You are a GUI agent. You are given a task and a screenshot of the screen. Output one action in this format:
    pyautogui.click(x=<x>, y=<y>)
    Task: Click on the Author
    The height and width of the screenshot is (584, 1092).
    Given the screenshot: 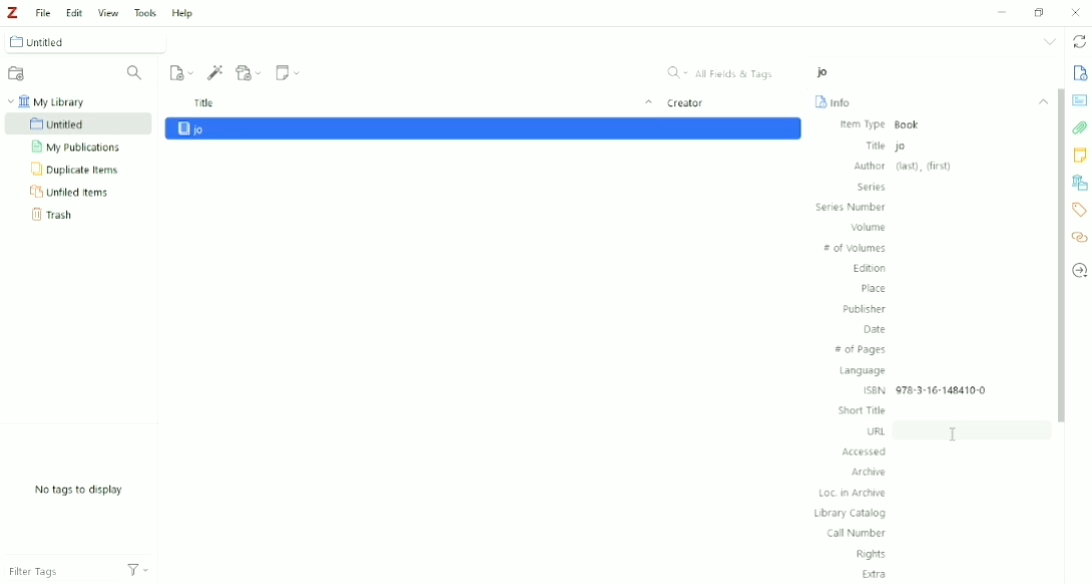 What is the action you would take?
    pyautogui.click(x=904, y=166)
    